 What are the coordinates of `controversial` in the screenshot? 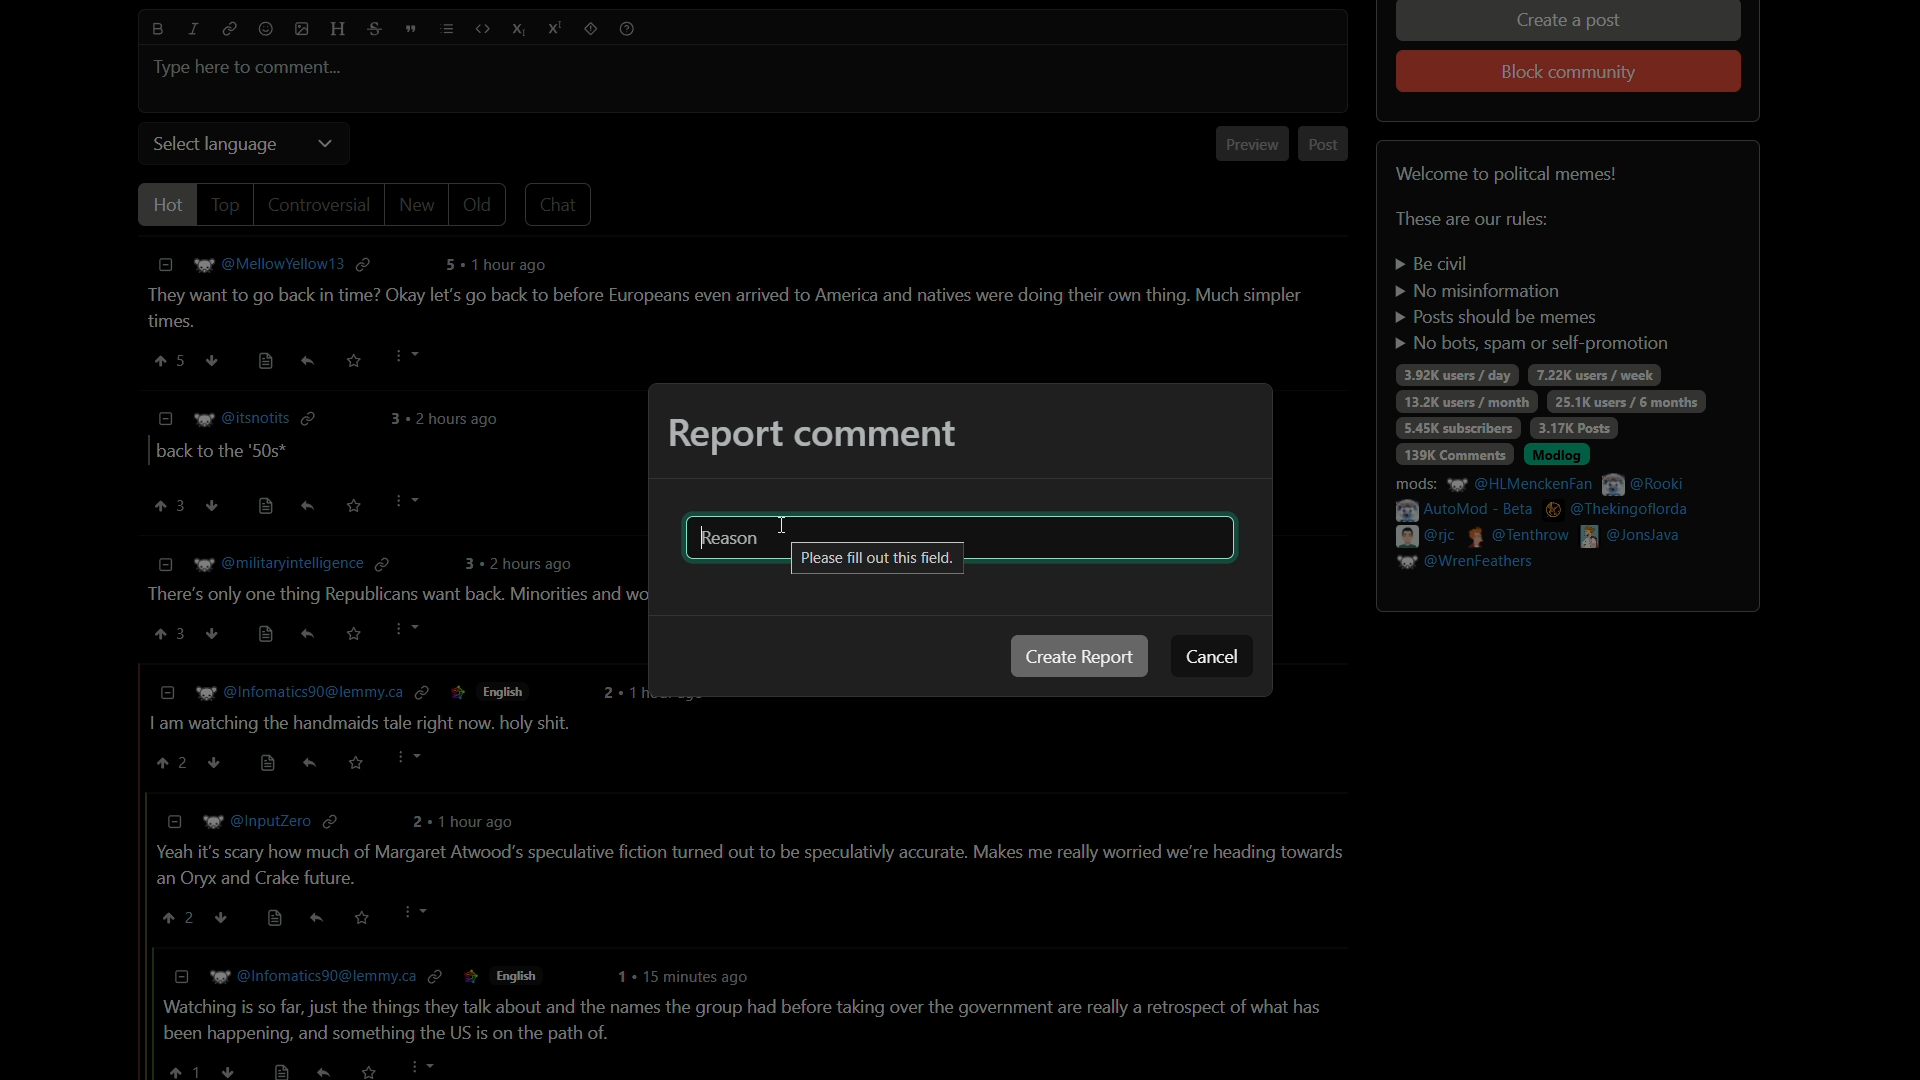 It's located at (317, 205).